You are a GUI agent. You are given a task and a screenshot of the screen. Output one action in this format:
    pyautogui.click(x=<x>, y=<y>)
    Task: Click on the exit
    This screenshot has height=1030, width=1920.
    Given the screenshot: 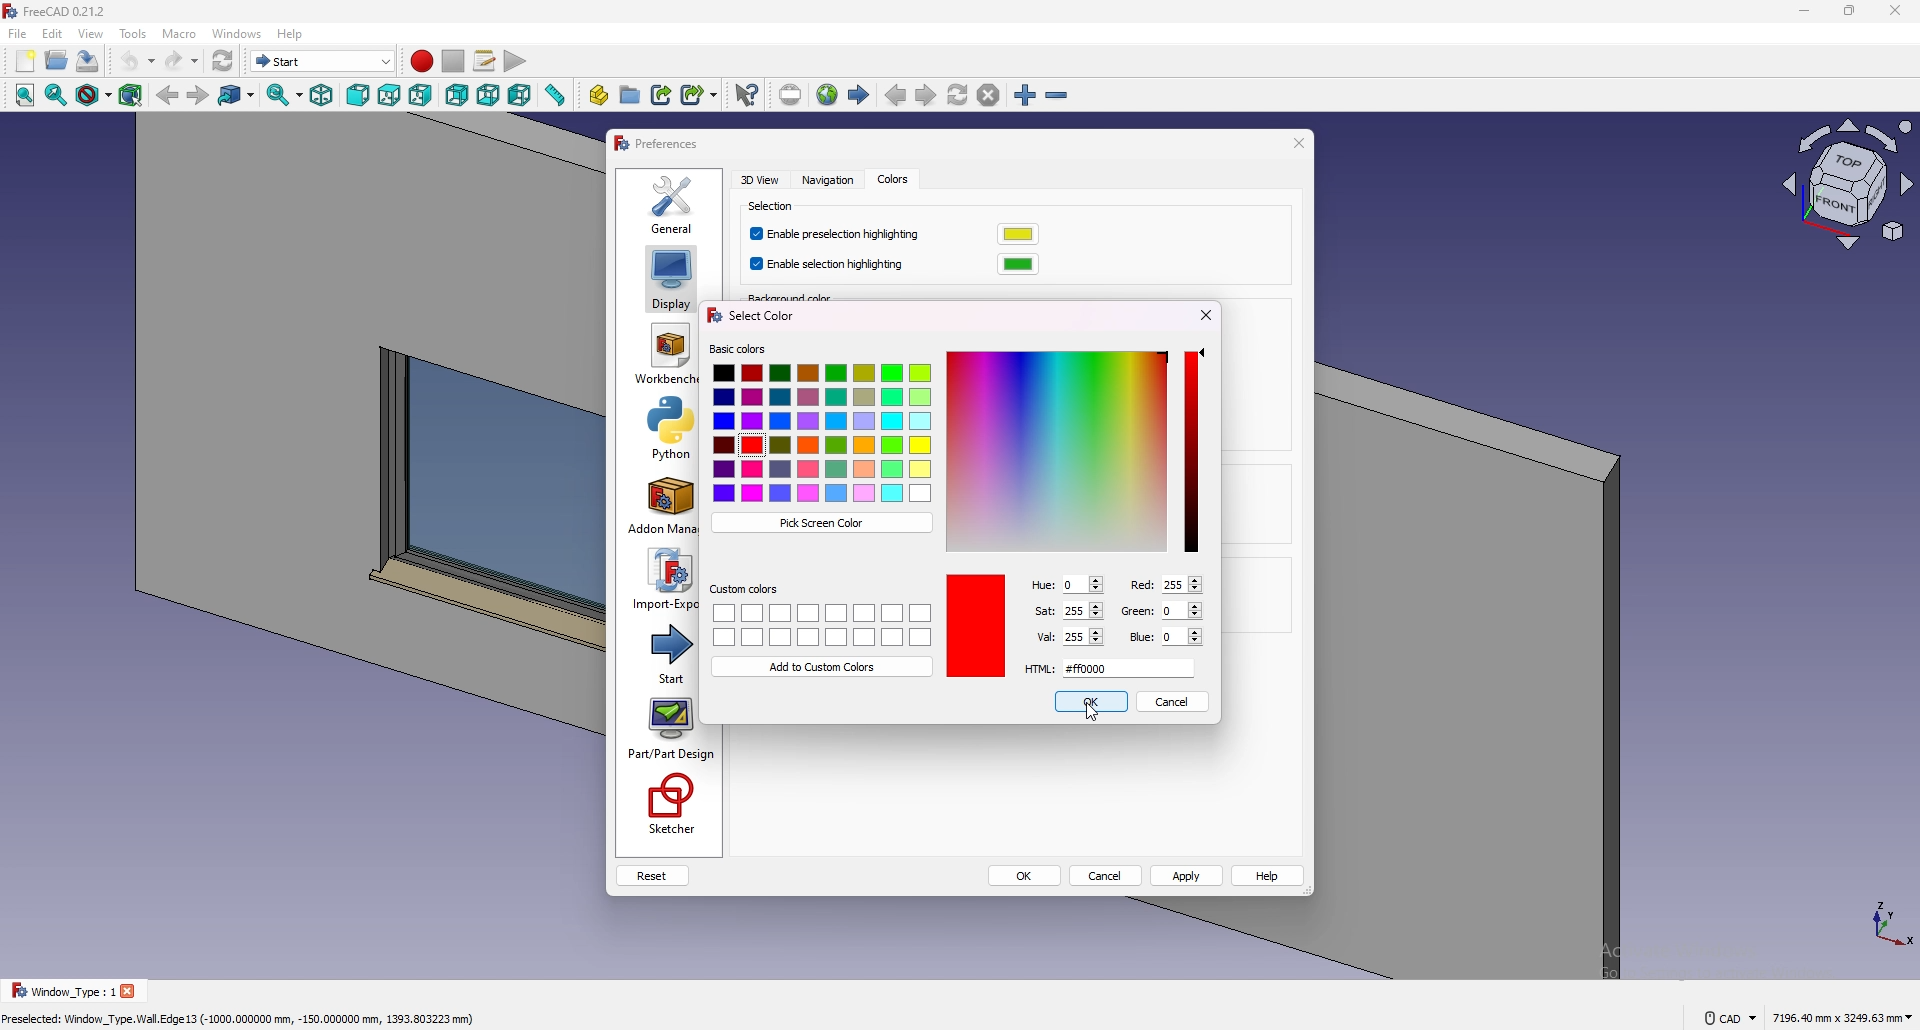 What is the action you would take?
    pyautogui.click(x=1296, y=143)
    